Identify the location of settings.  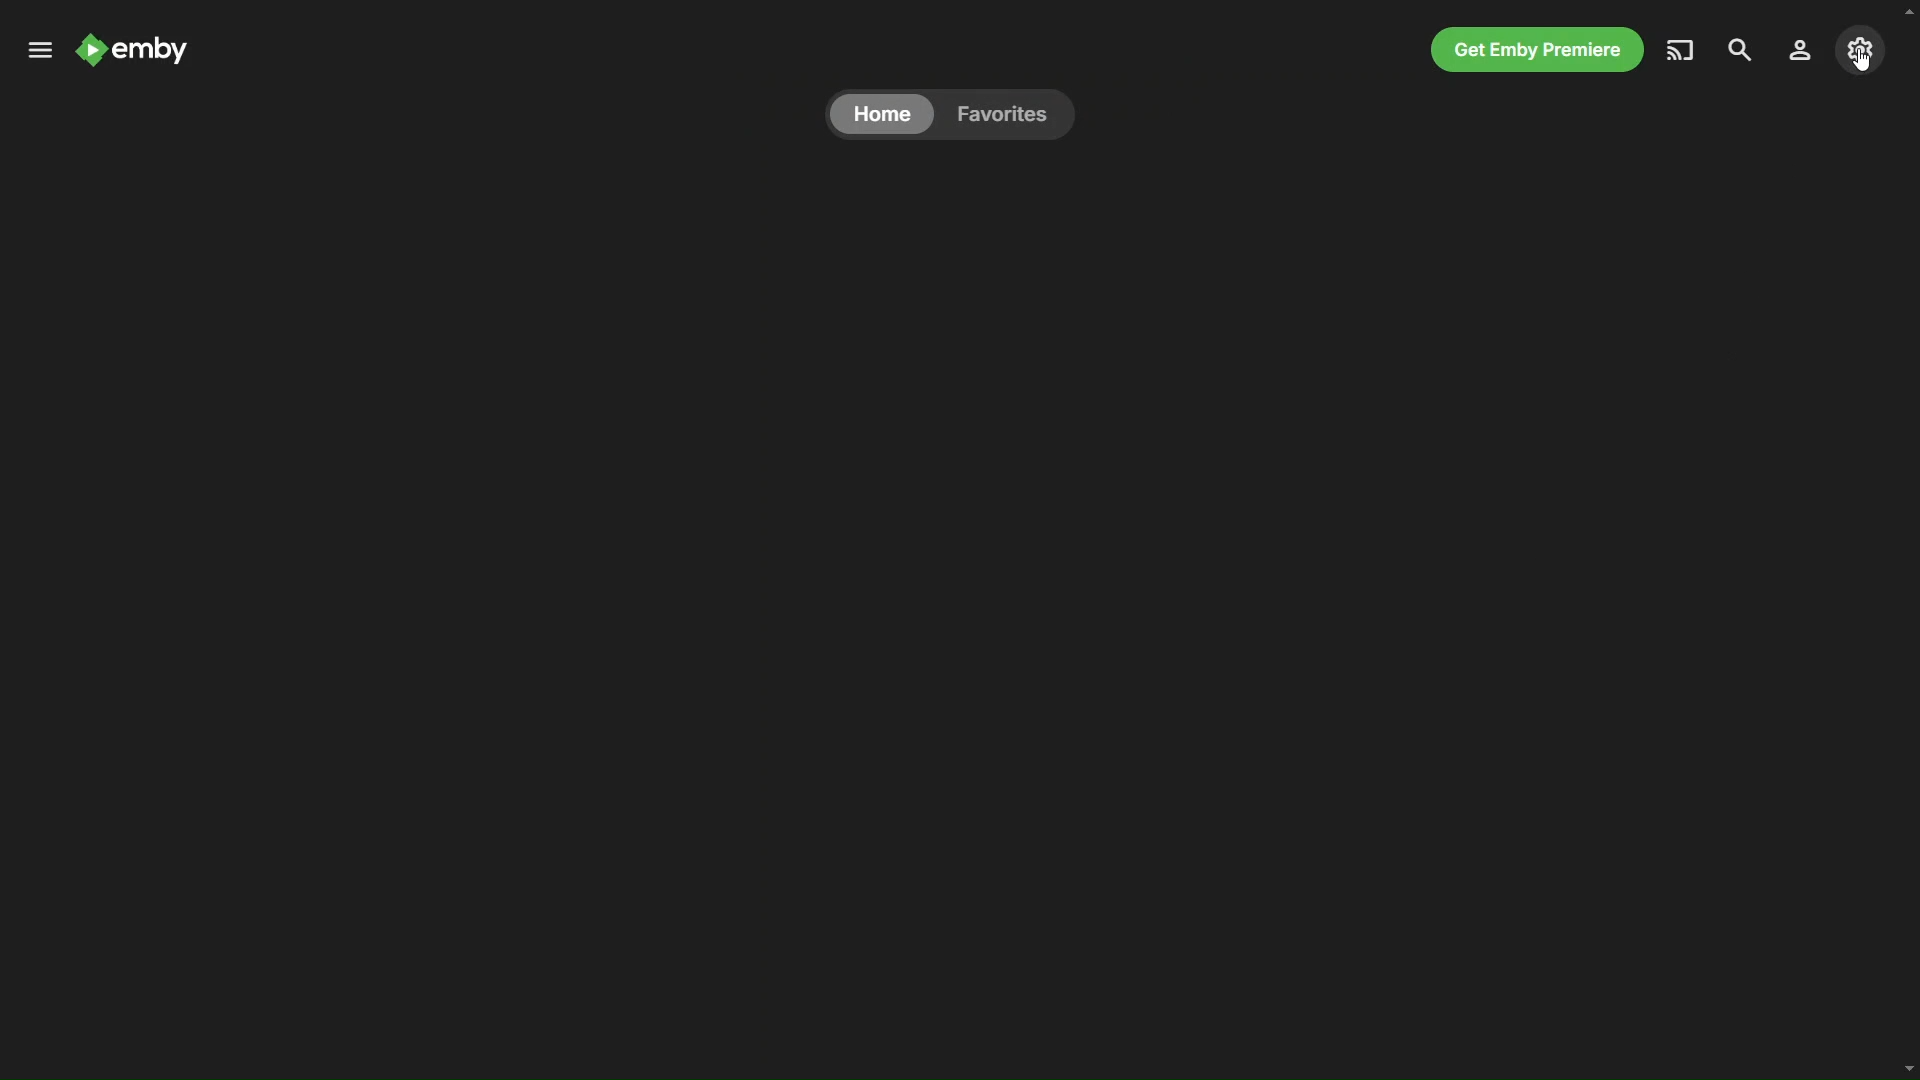
(1860, 46).